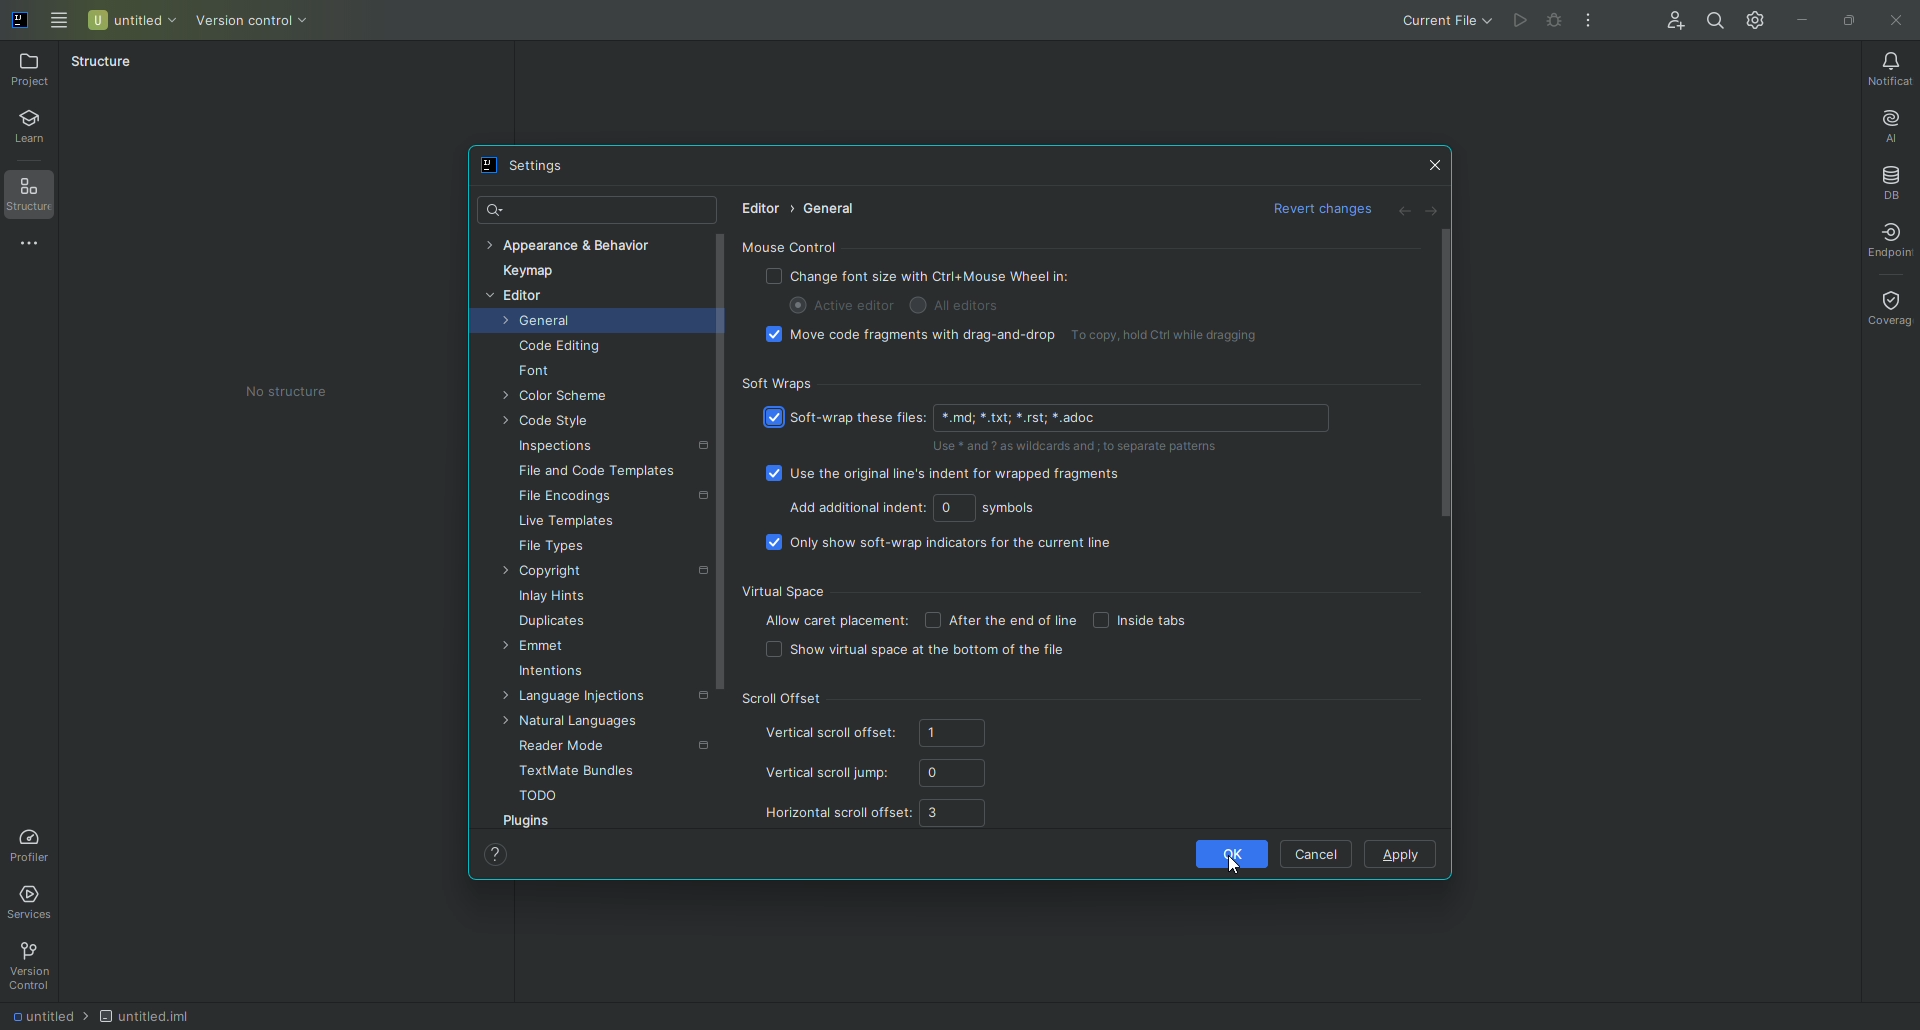 This screenshot has width=1920, height=1030. Describe the element at coordinates (1435, 210) in the screenshot. I see `Forward` at that location.